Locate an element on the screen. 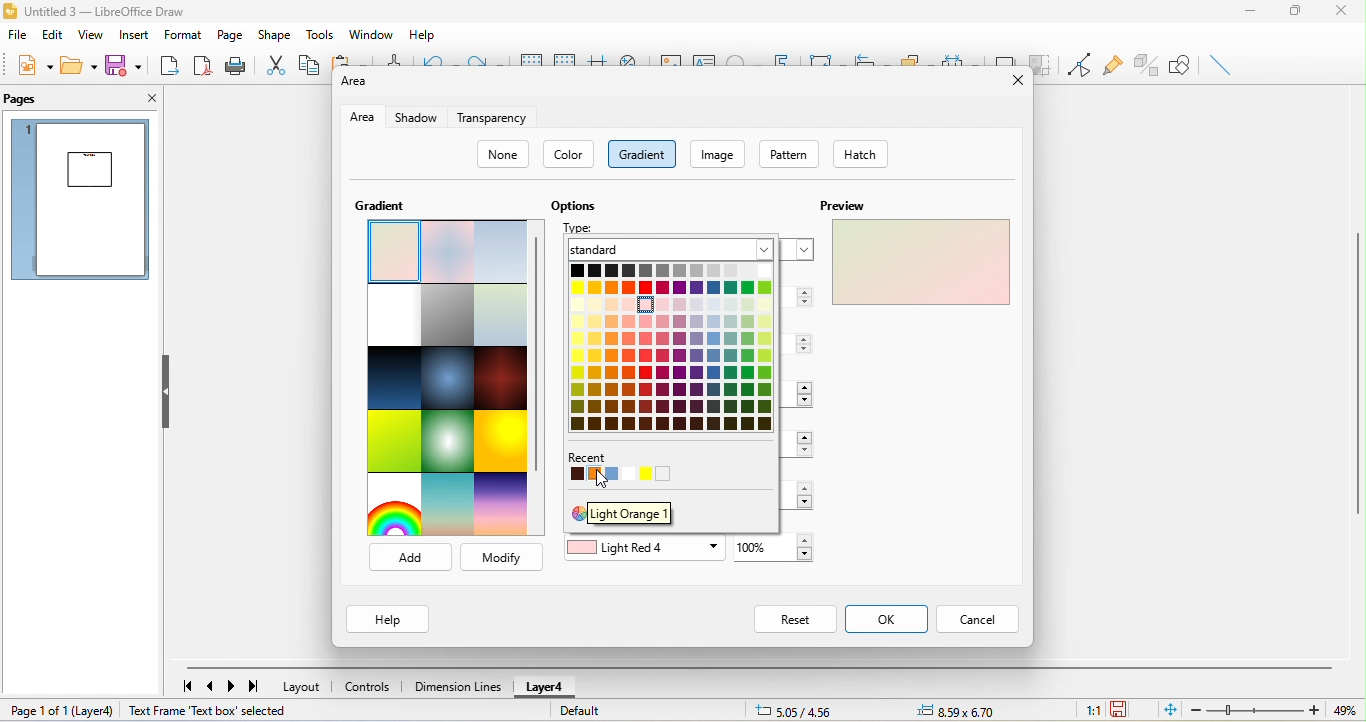 The height and width of the screenshot is (722, 1366). angle 30 degree  is located at coordinates (806, 395).